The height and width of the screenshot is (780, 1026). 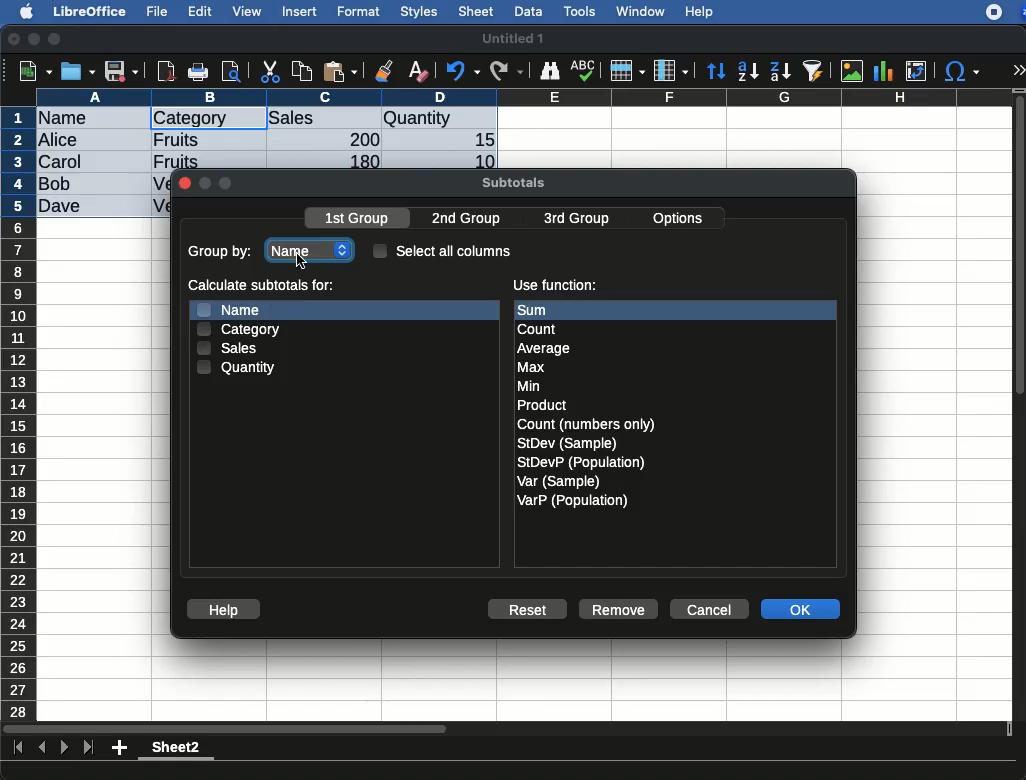 I want to click on clone formatting, so click(x=384, y=72).